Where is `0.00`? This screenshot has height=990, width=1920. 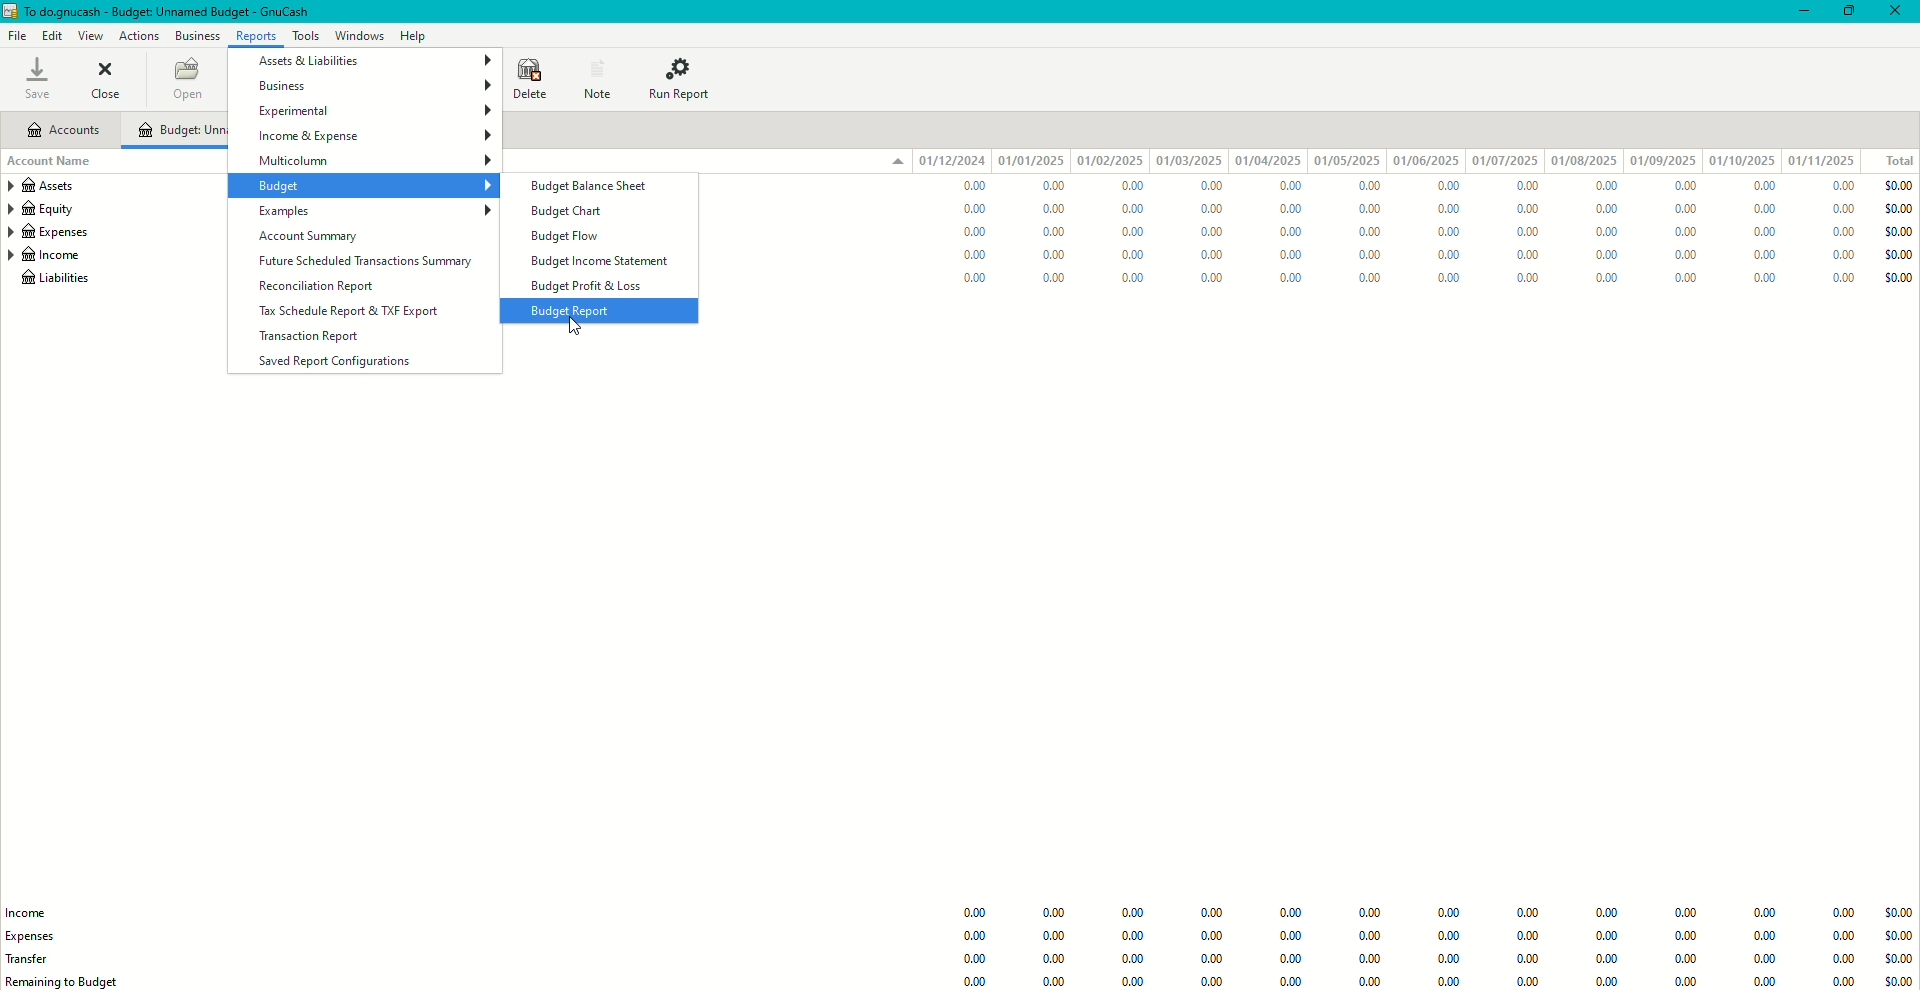
0.00 is located at coordinates (965, 232).